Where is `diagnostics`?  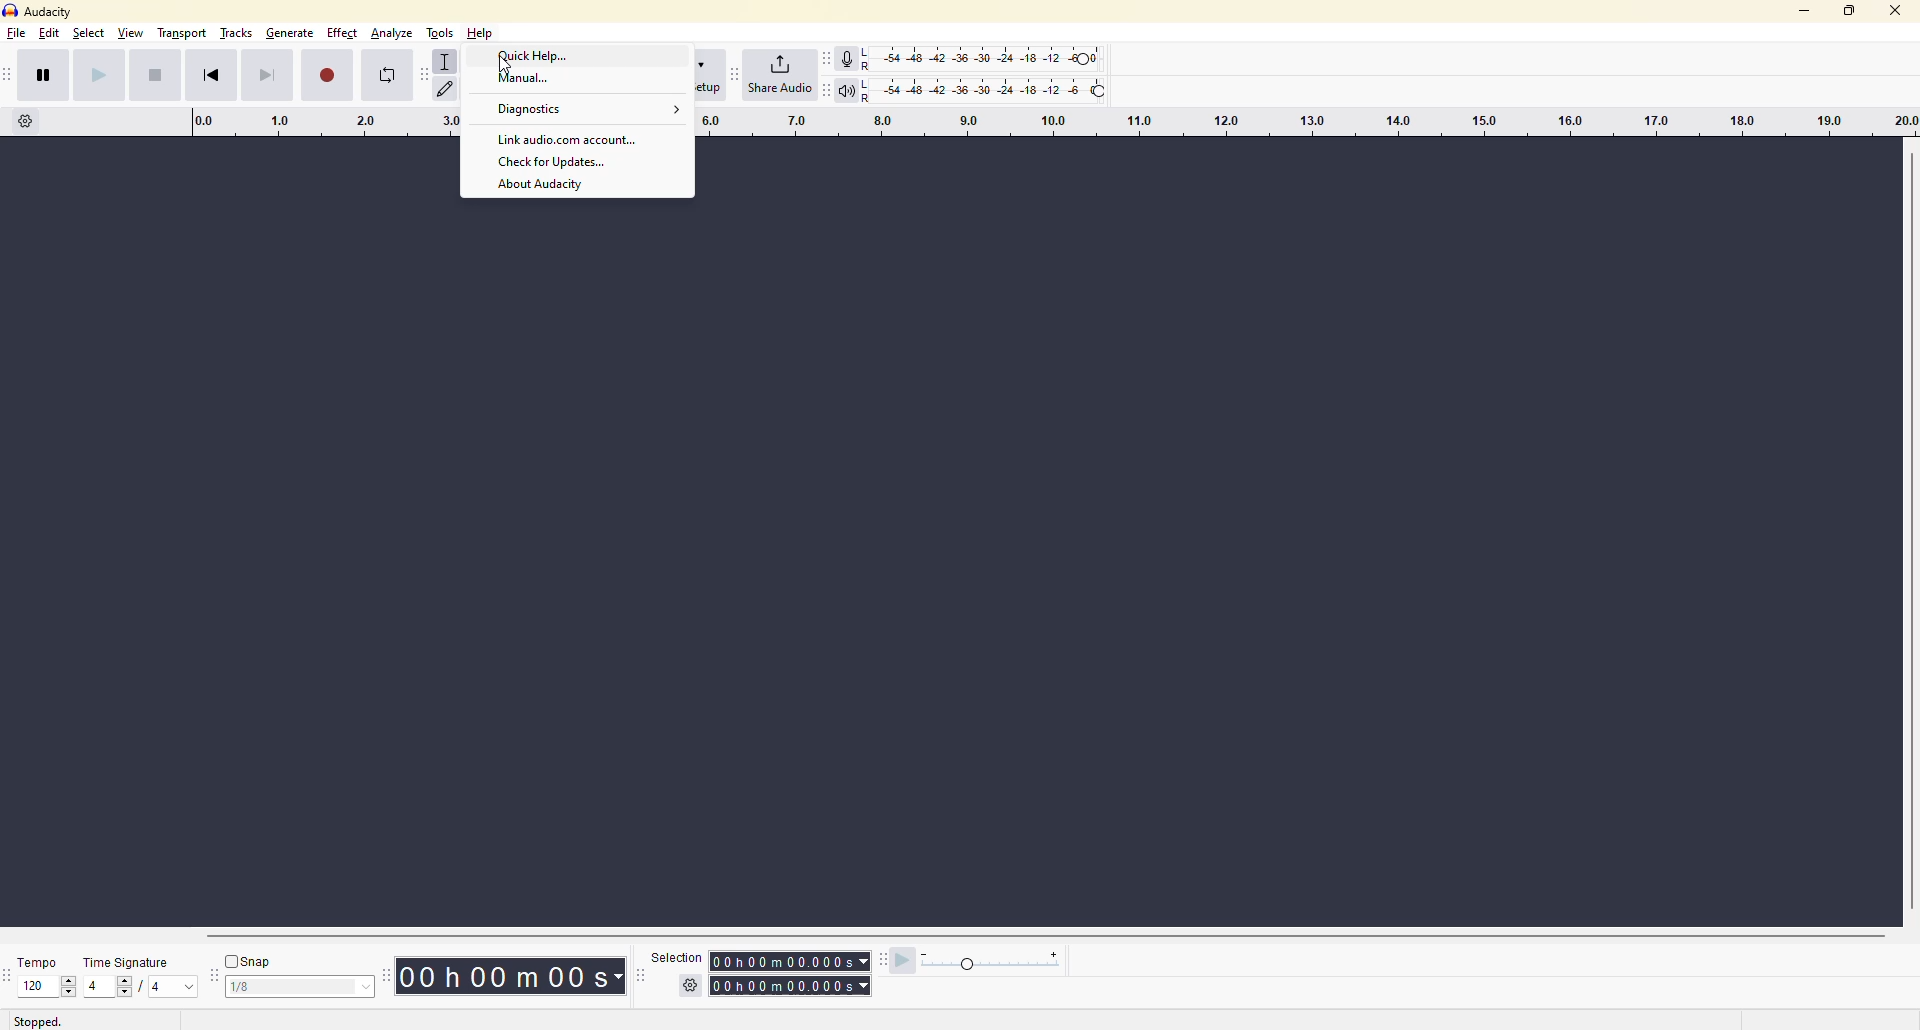 diagnostics is located at coordinates (588, 111).